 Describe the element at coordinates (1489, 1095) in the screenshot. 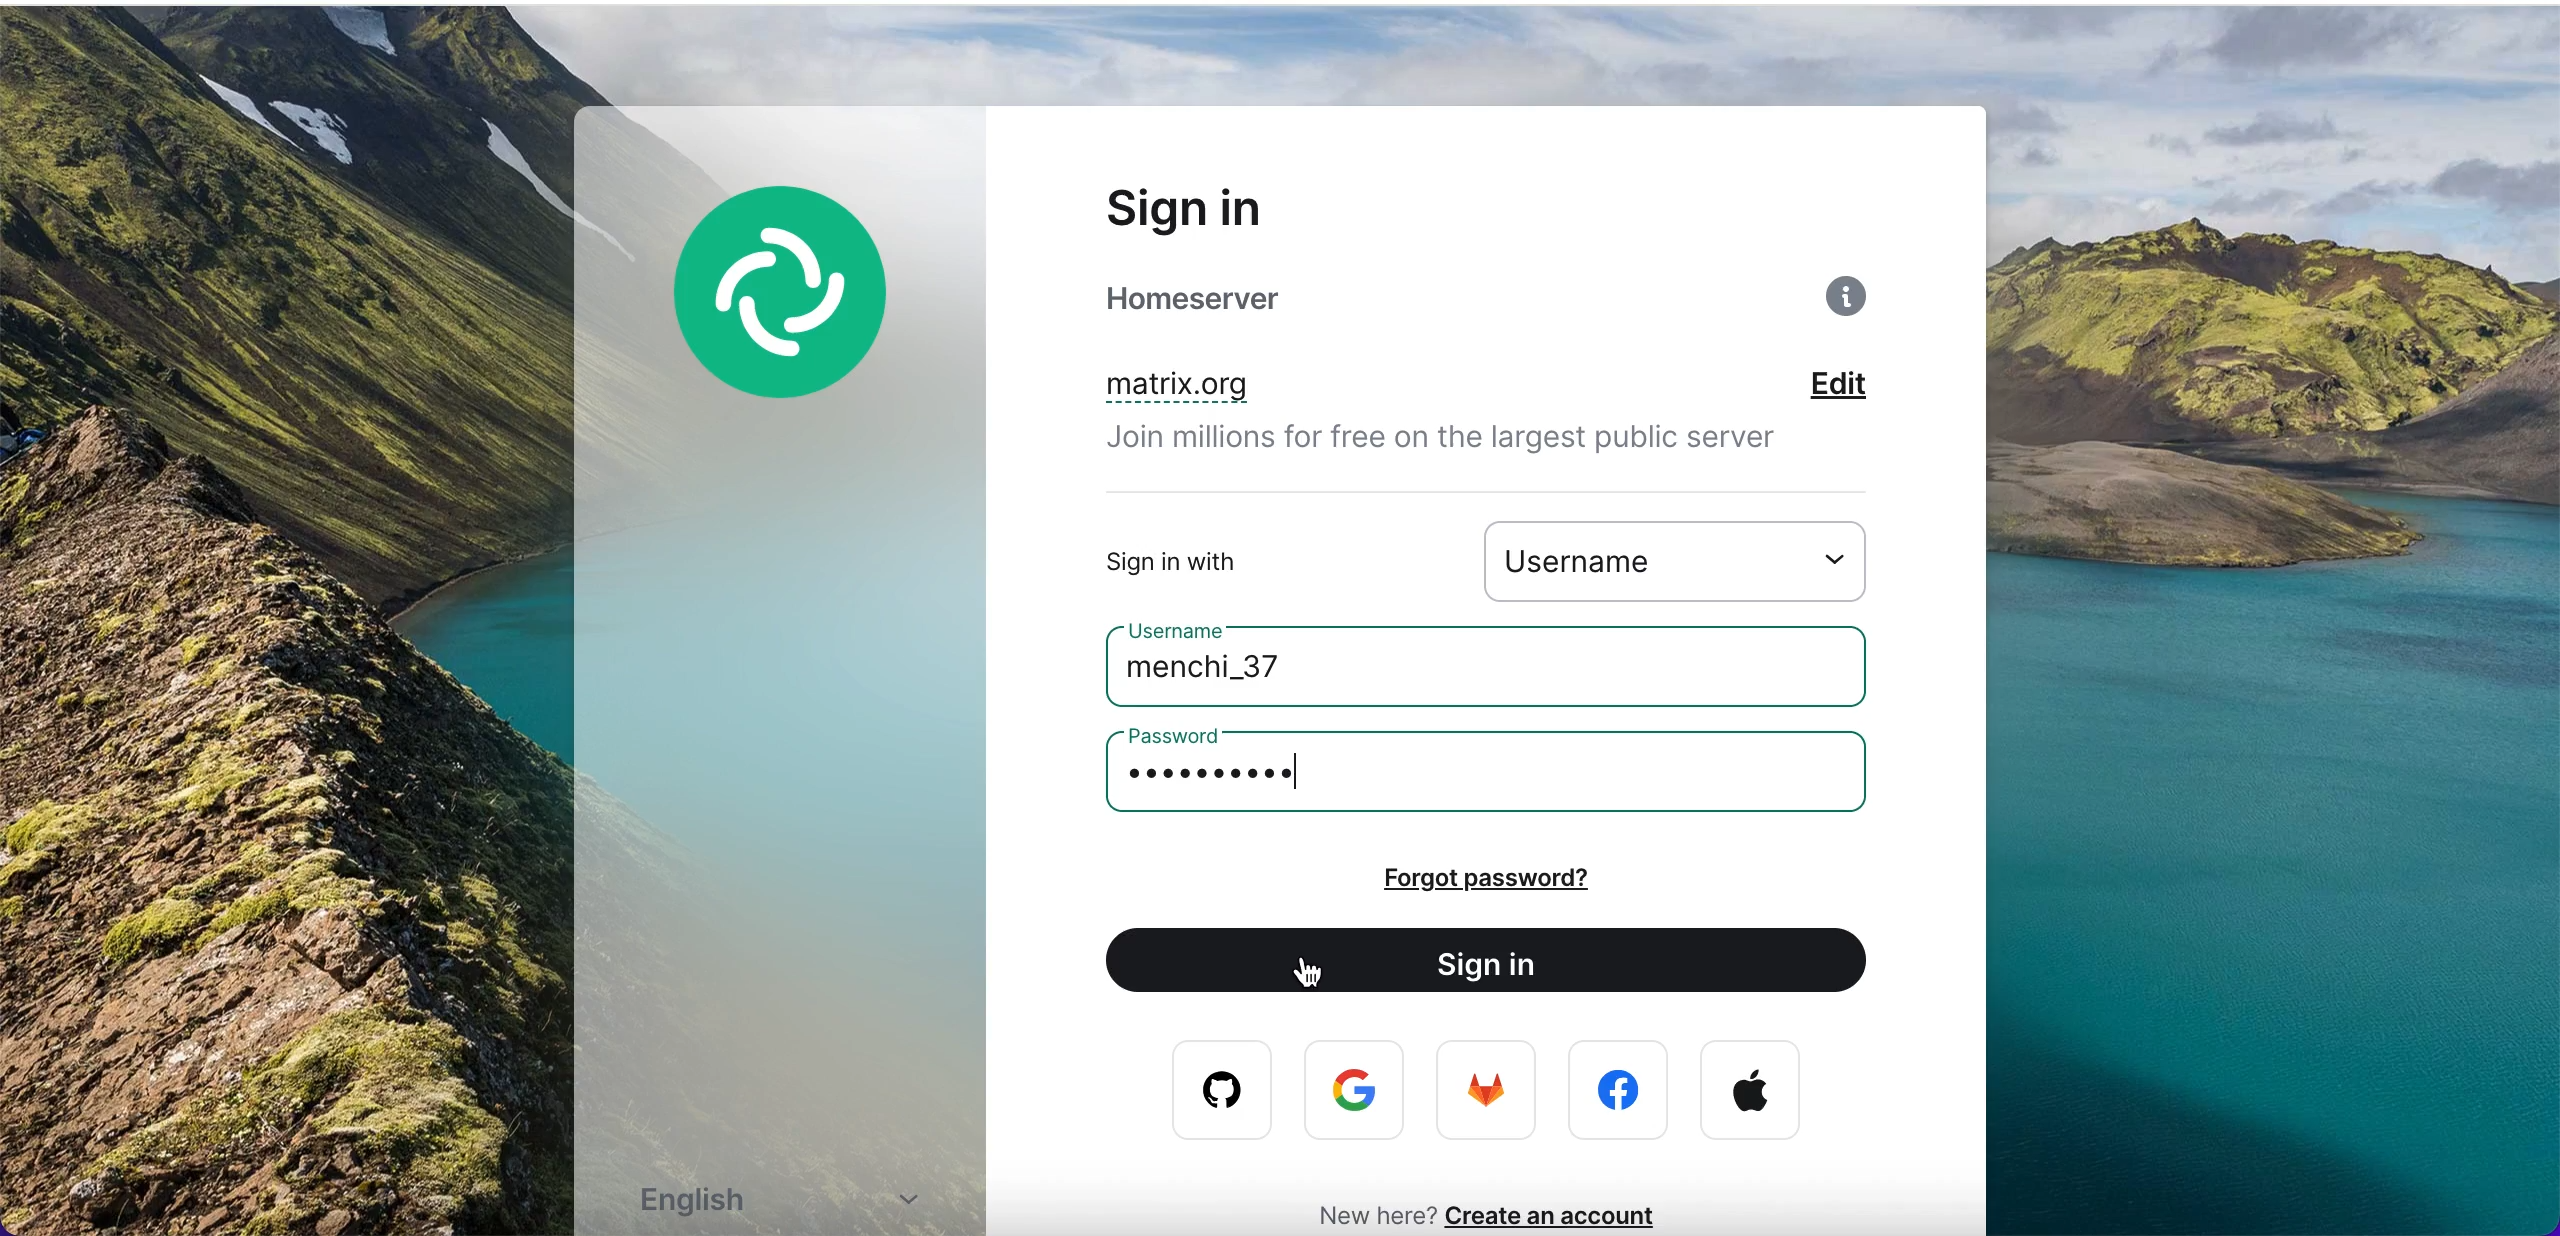

I see `firefox logo` at that location.